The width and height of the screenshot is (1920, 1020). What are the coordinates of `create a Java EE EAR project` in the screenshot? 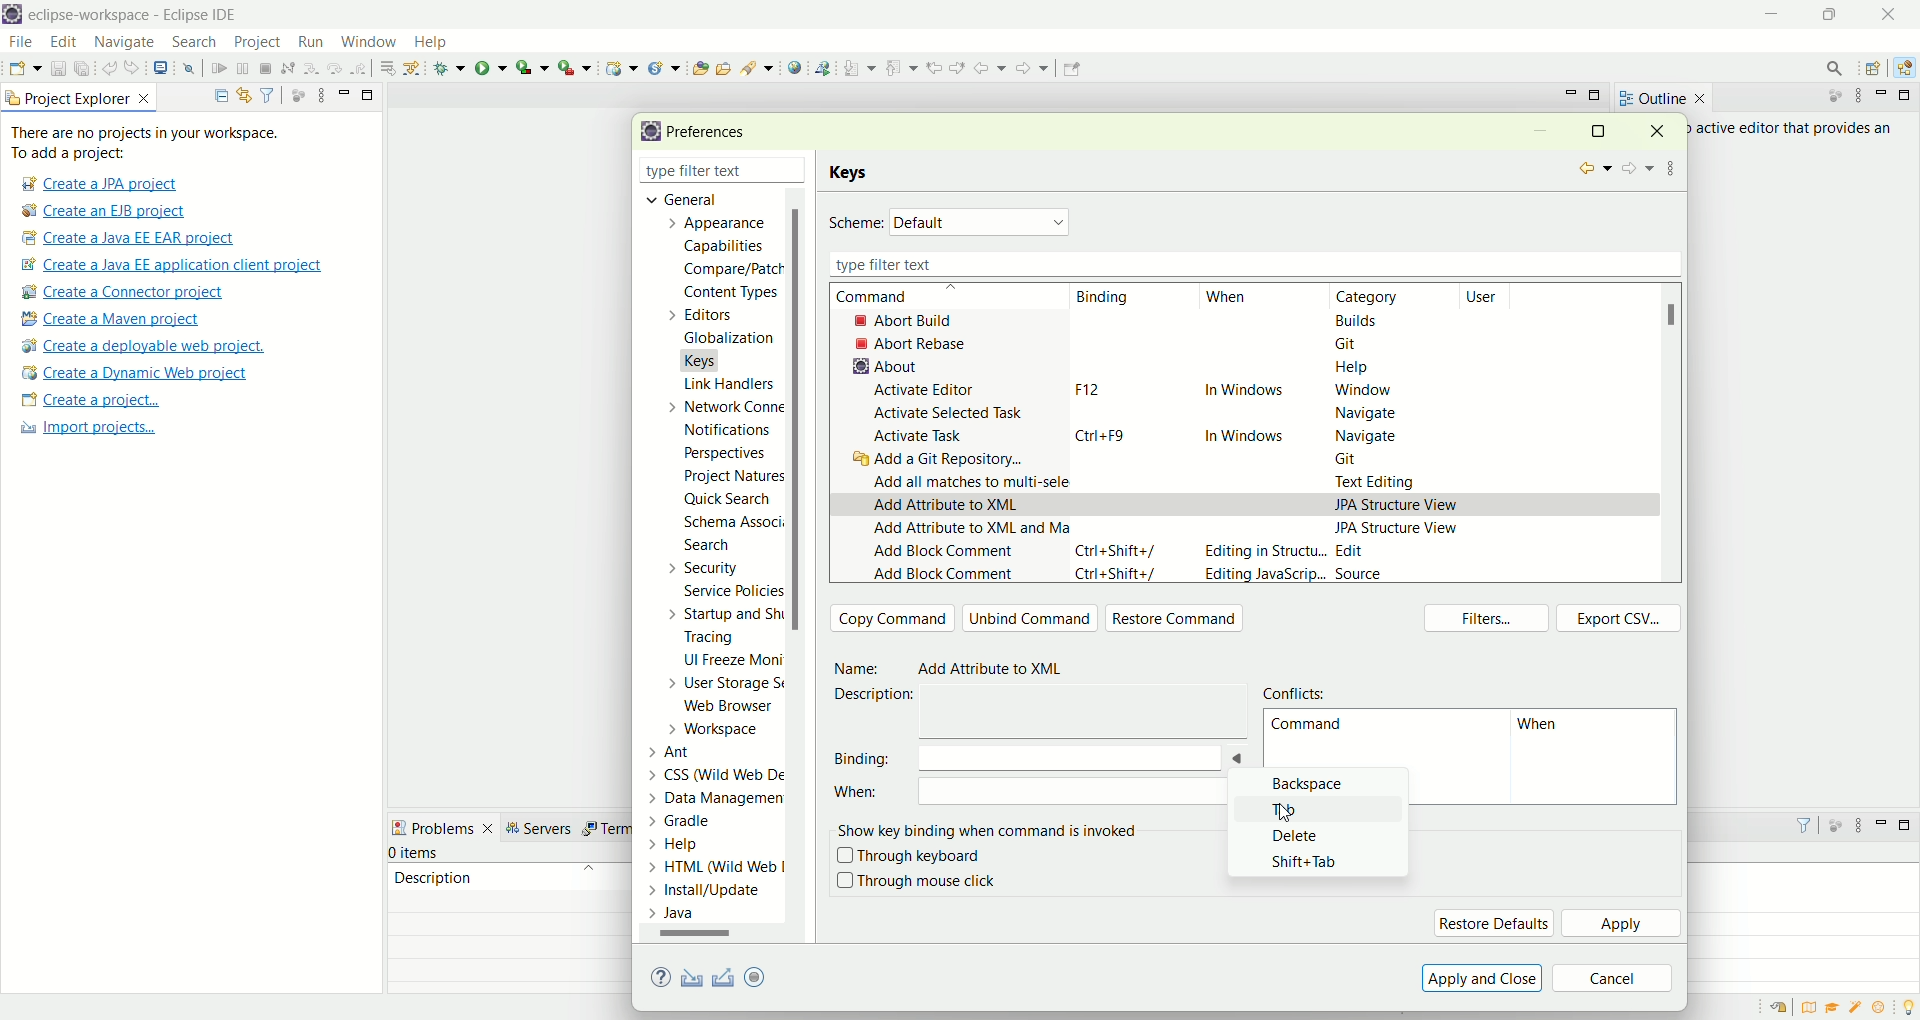 It's located at (130, 238).